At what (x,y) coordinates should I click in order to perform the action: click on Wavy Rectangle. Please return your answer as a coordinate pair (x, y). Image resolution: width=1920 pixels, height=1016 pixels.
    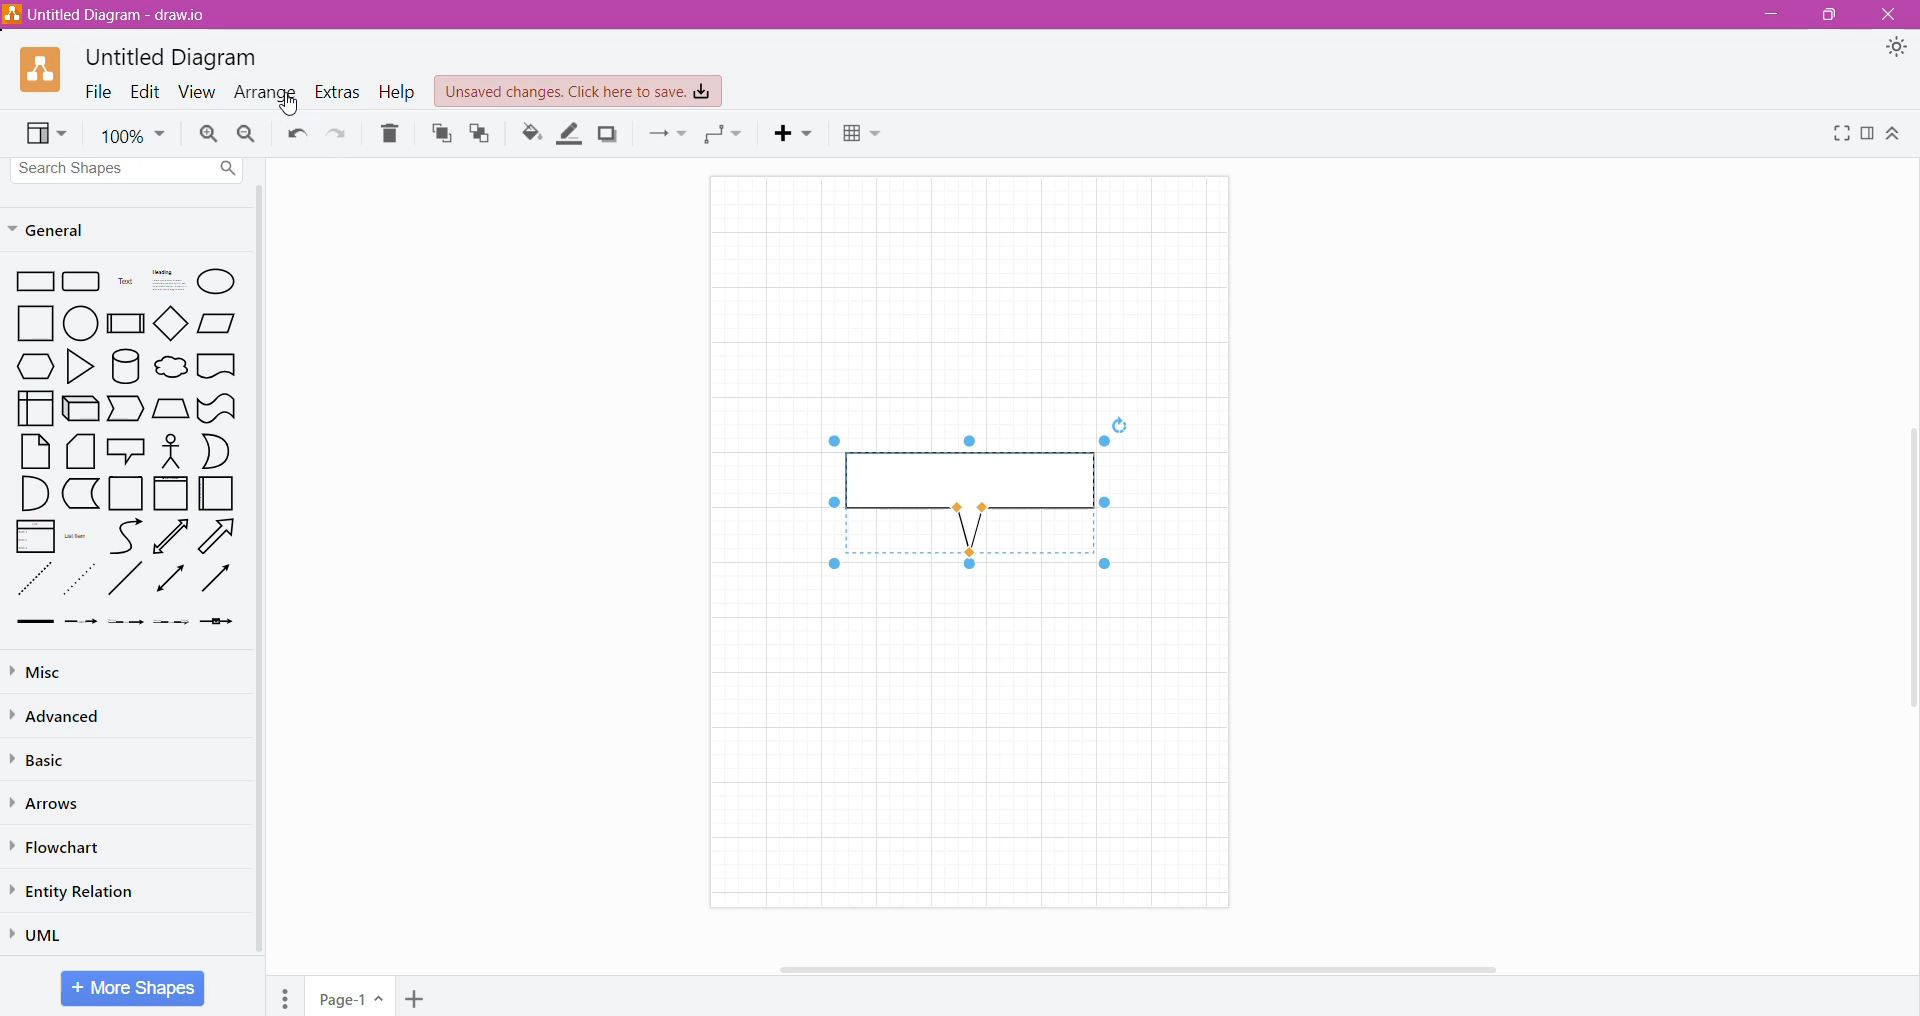
    Looking at the image, I should click on (217, 408).